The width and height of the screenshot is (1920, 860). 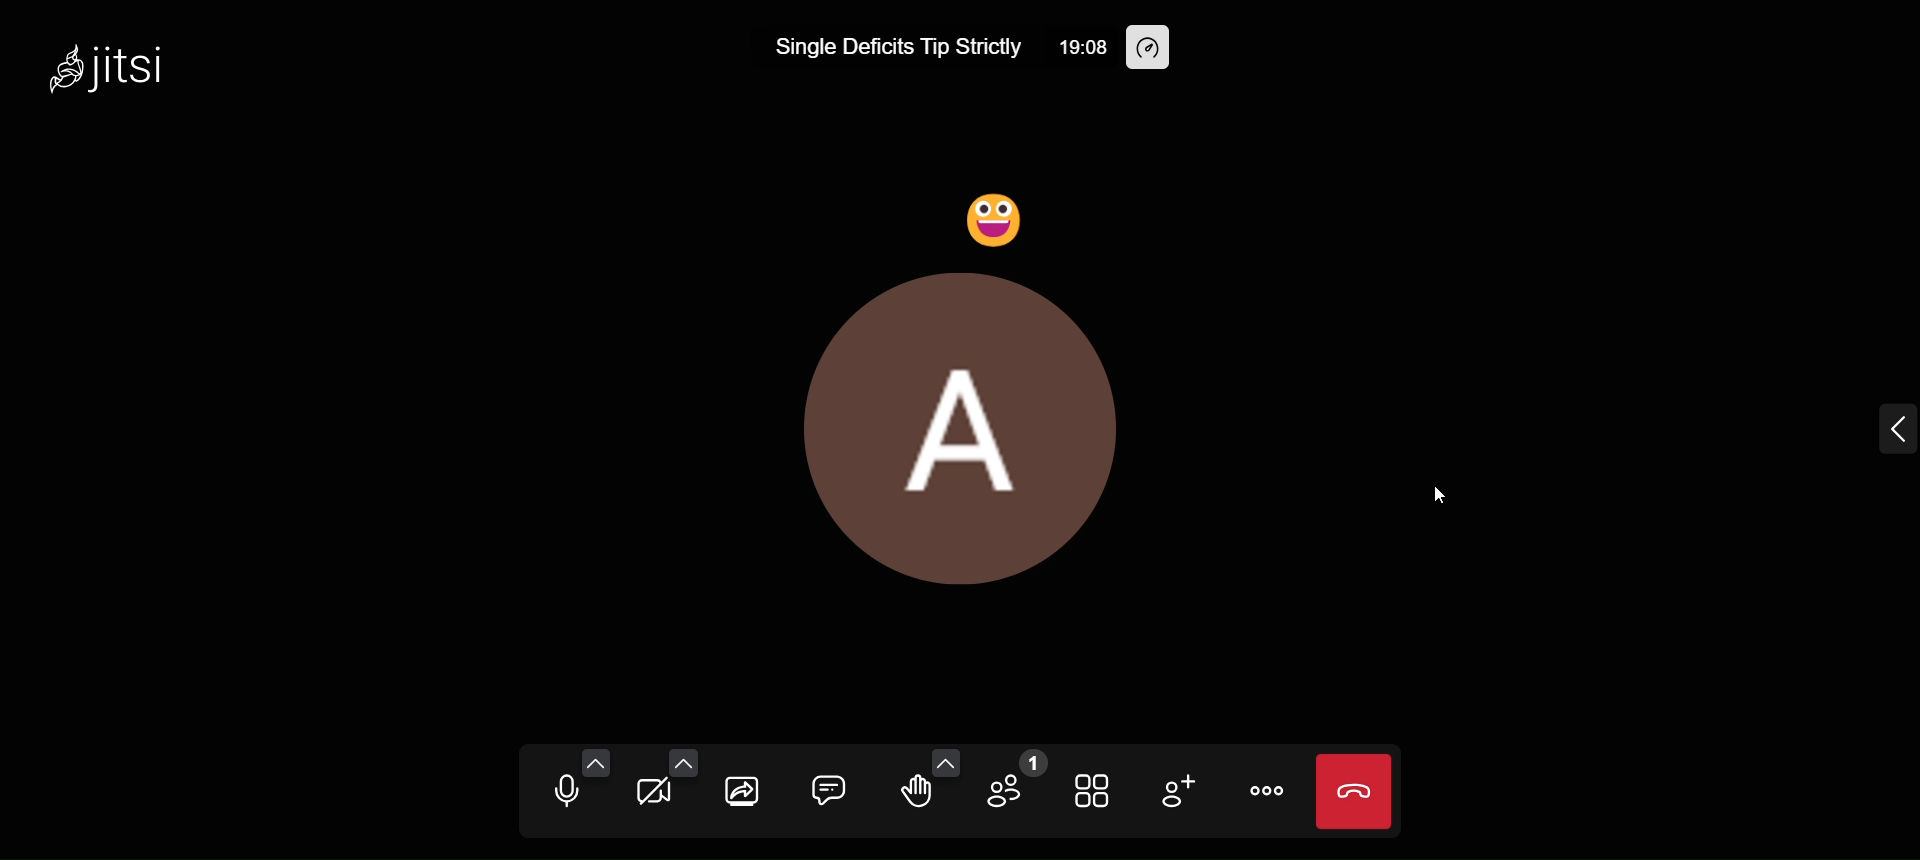 I want to click on start camera, so click(x=655, y=791).